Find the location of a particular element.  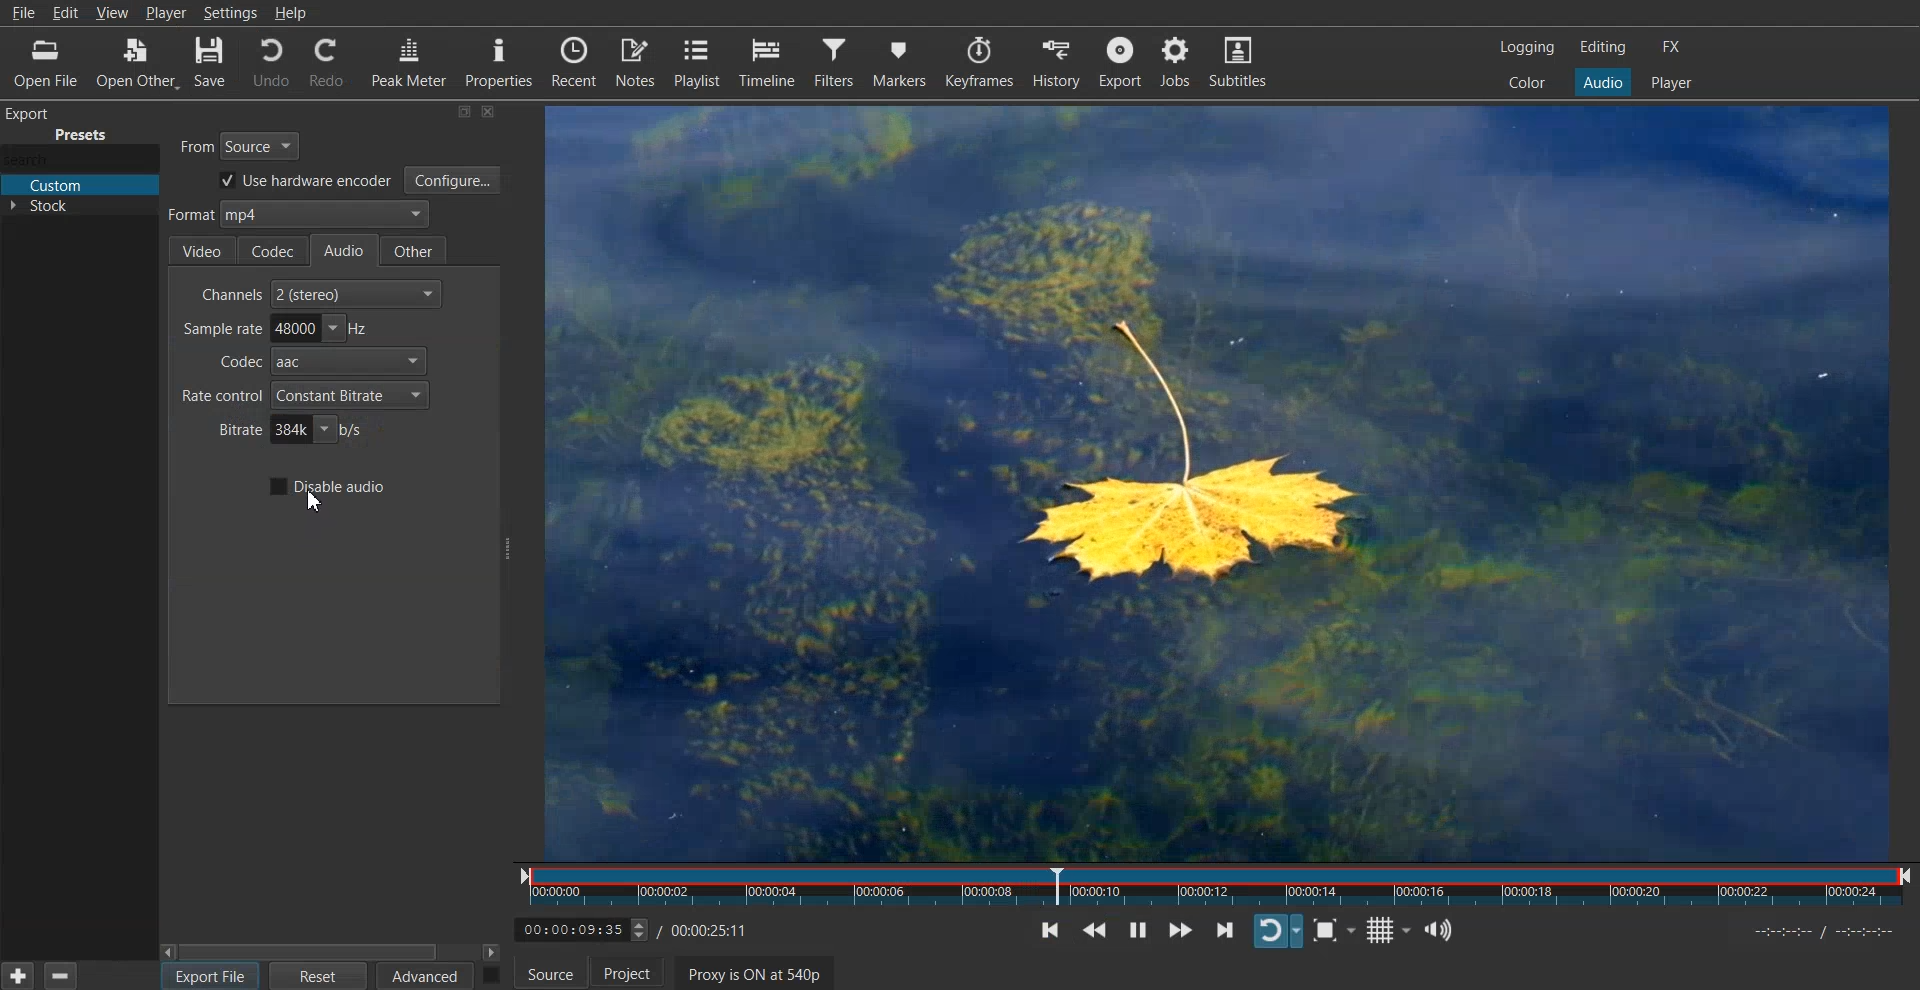

Recent is located at coordinates (576, 62).